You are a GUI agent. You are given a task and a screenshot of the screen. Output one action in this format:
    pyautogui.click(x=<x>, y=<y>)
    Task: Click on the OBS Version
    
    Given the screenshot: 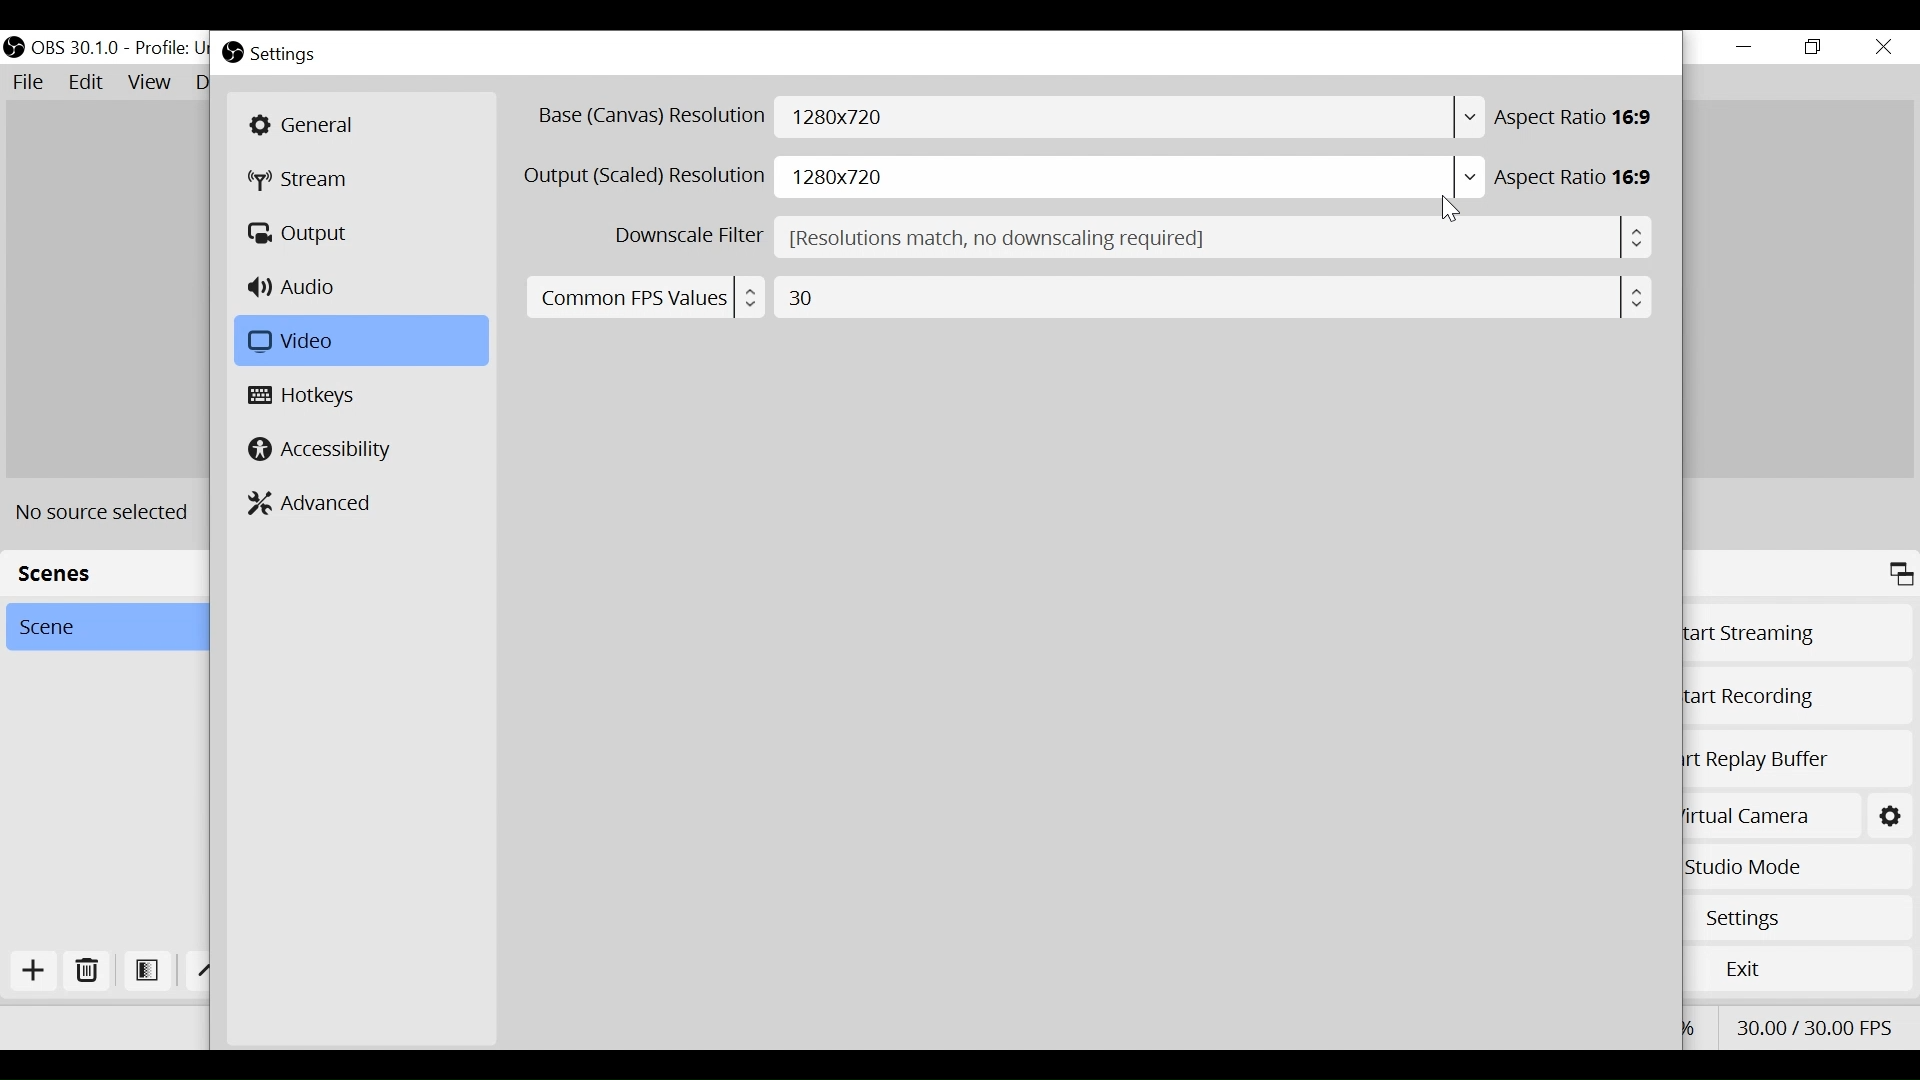 What is the action you would take?
    pyautogui.click(x=75, y=48)
    